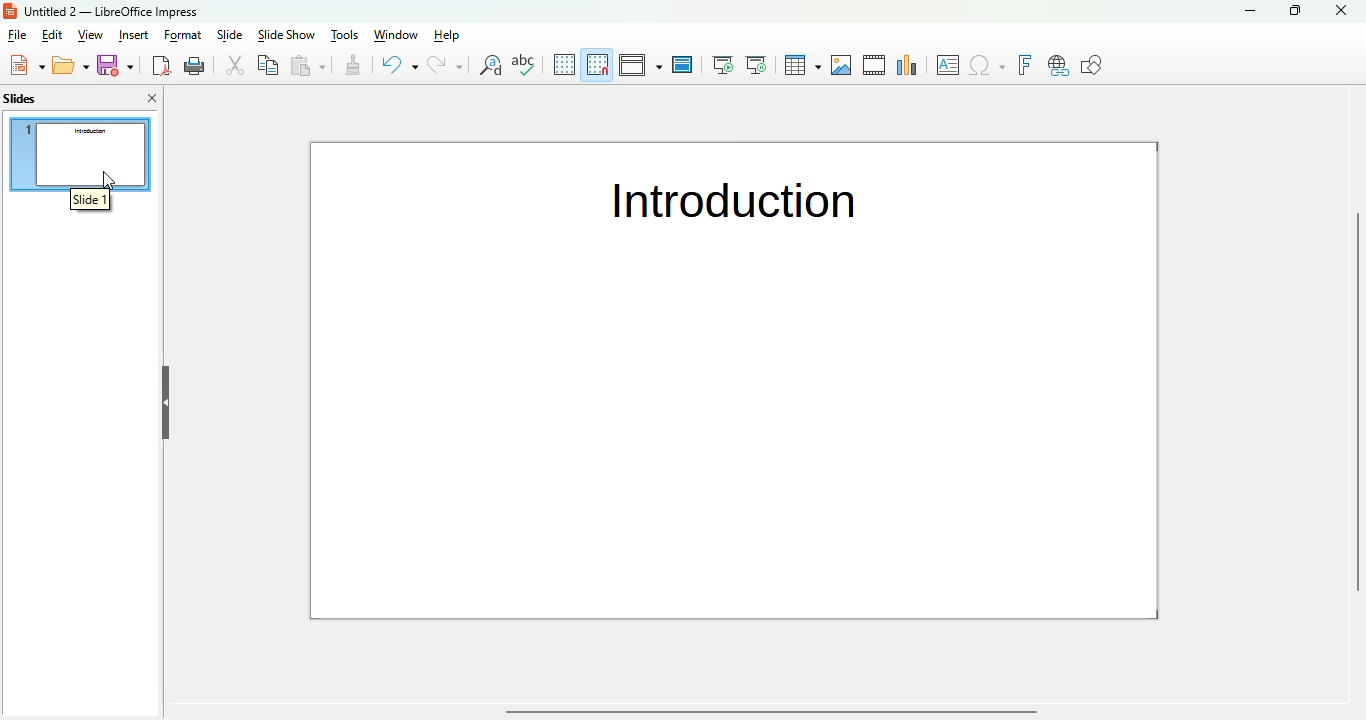 Image resolution: width=1366 pixels, height=720 pixels. I want to click on format, so click(184, 35).